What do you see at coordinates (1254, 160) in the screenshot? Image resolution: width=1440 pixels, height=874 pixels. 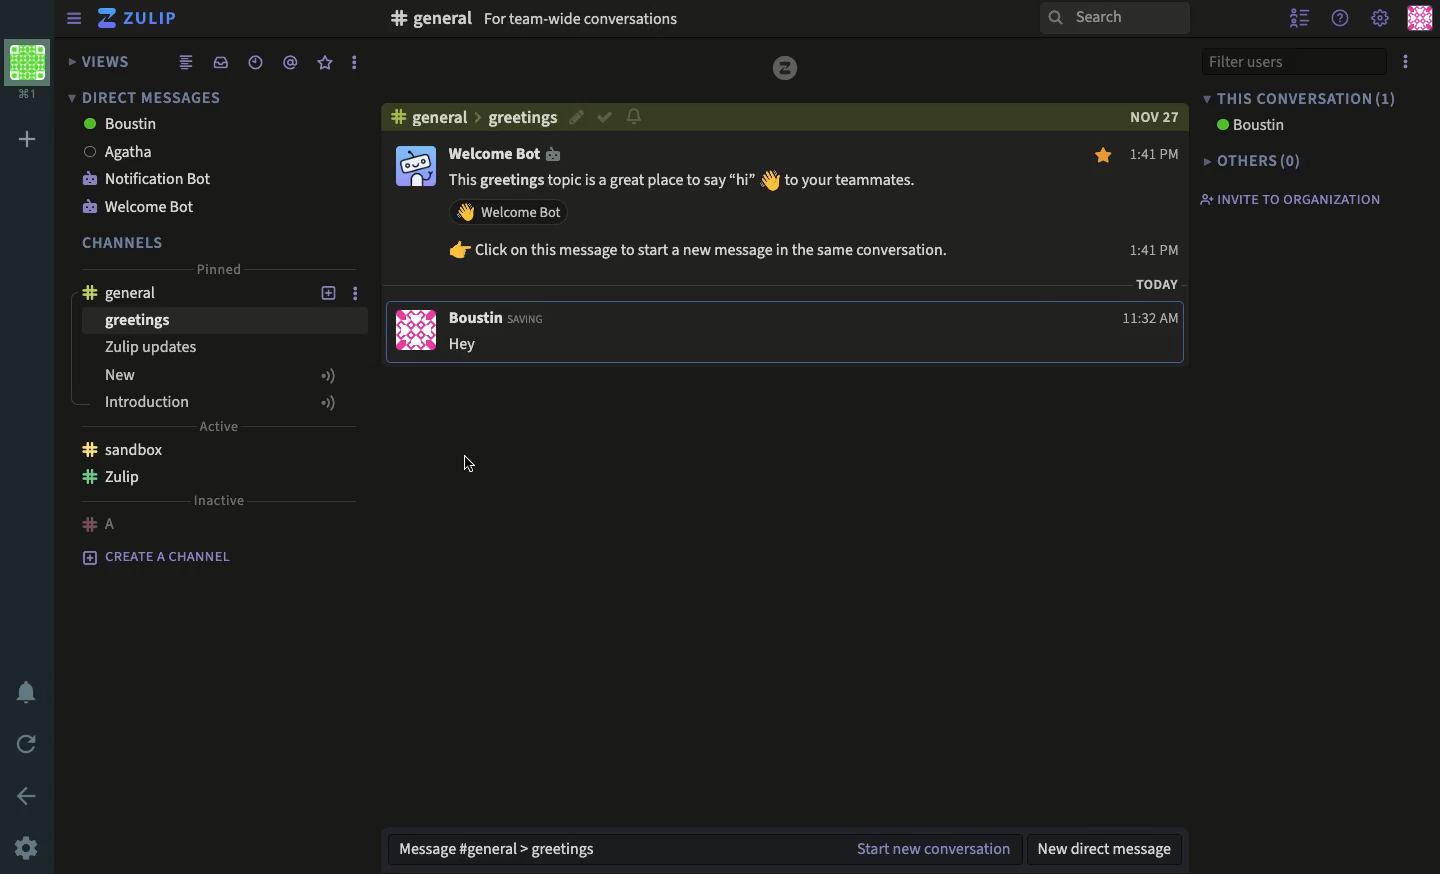 I see `others` at bounding box center [1254, 160].